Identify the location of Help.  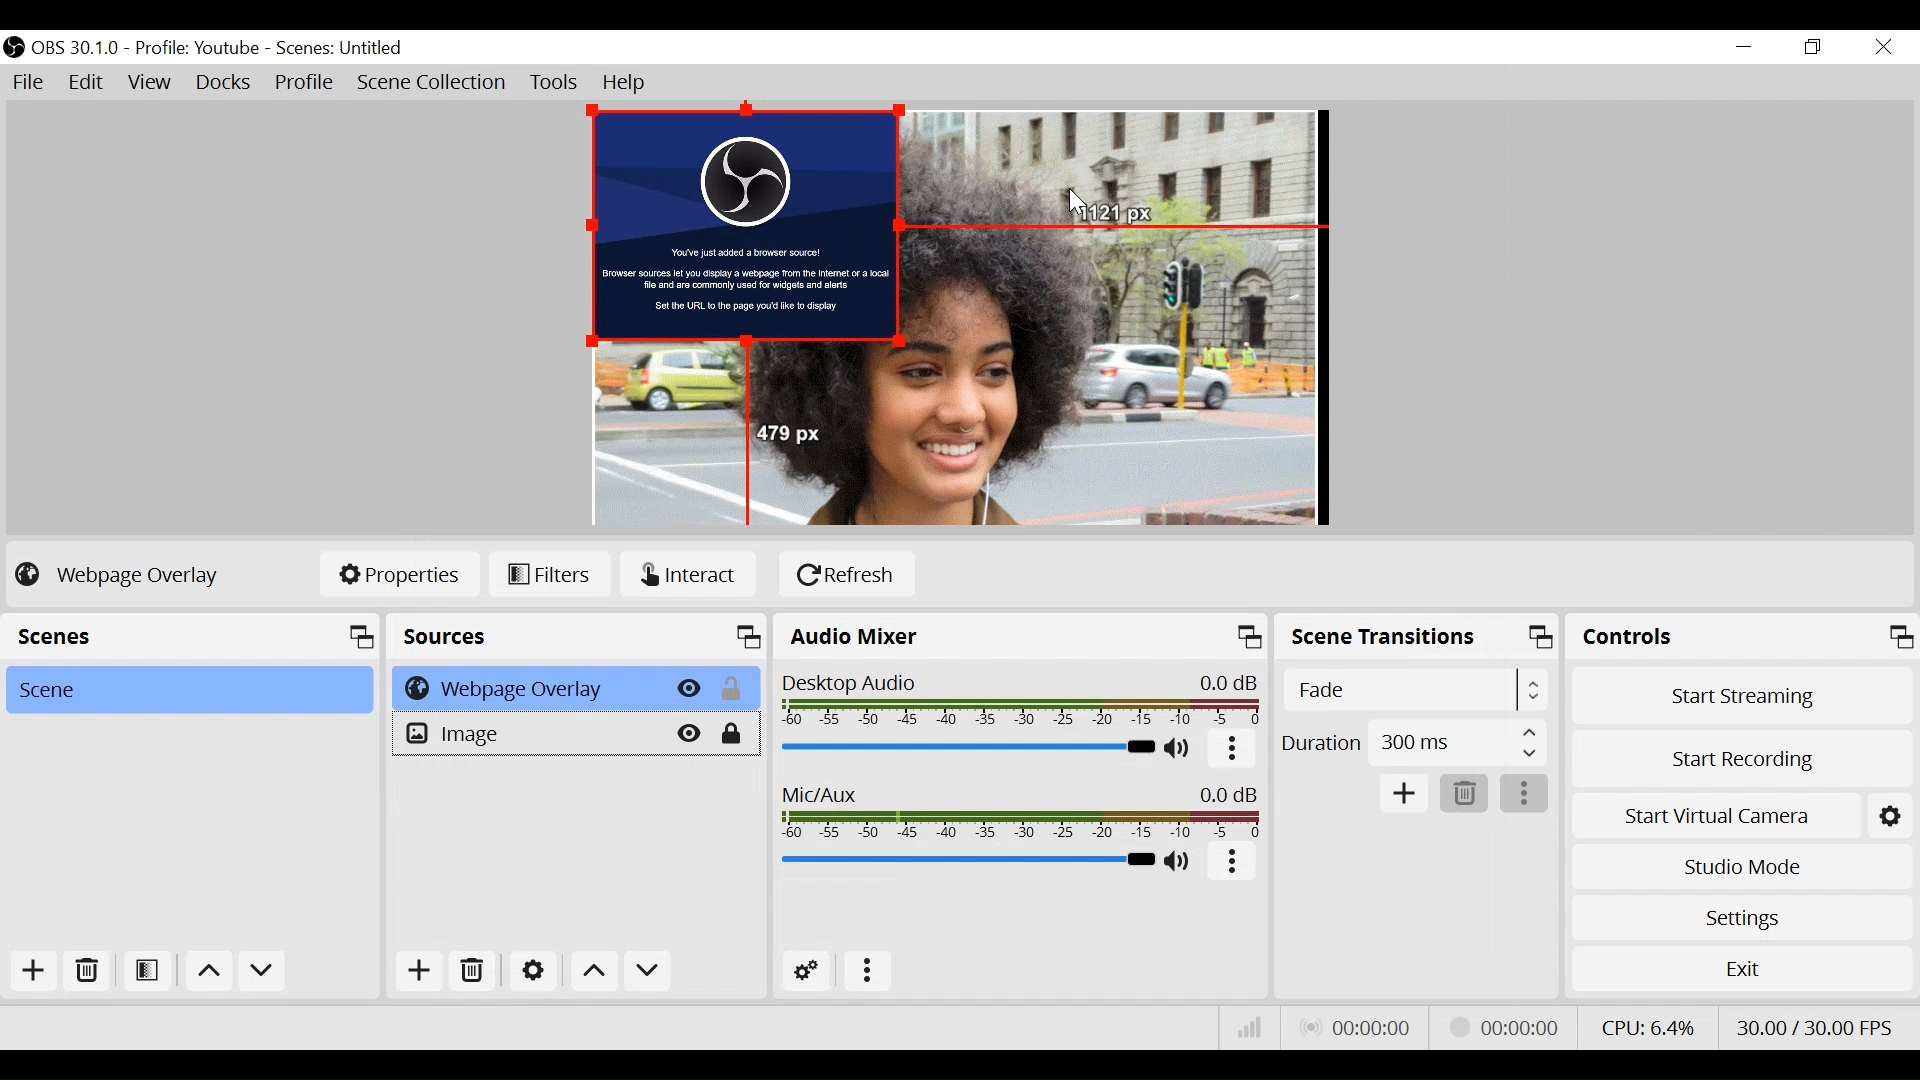
(625, 83).